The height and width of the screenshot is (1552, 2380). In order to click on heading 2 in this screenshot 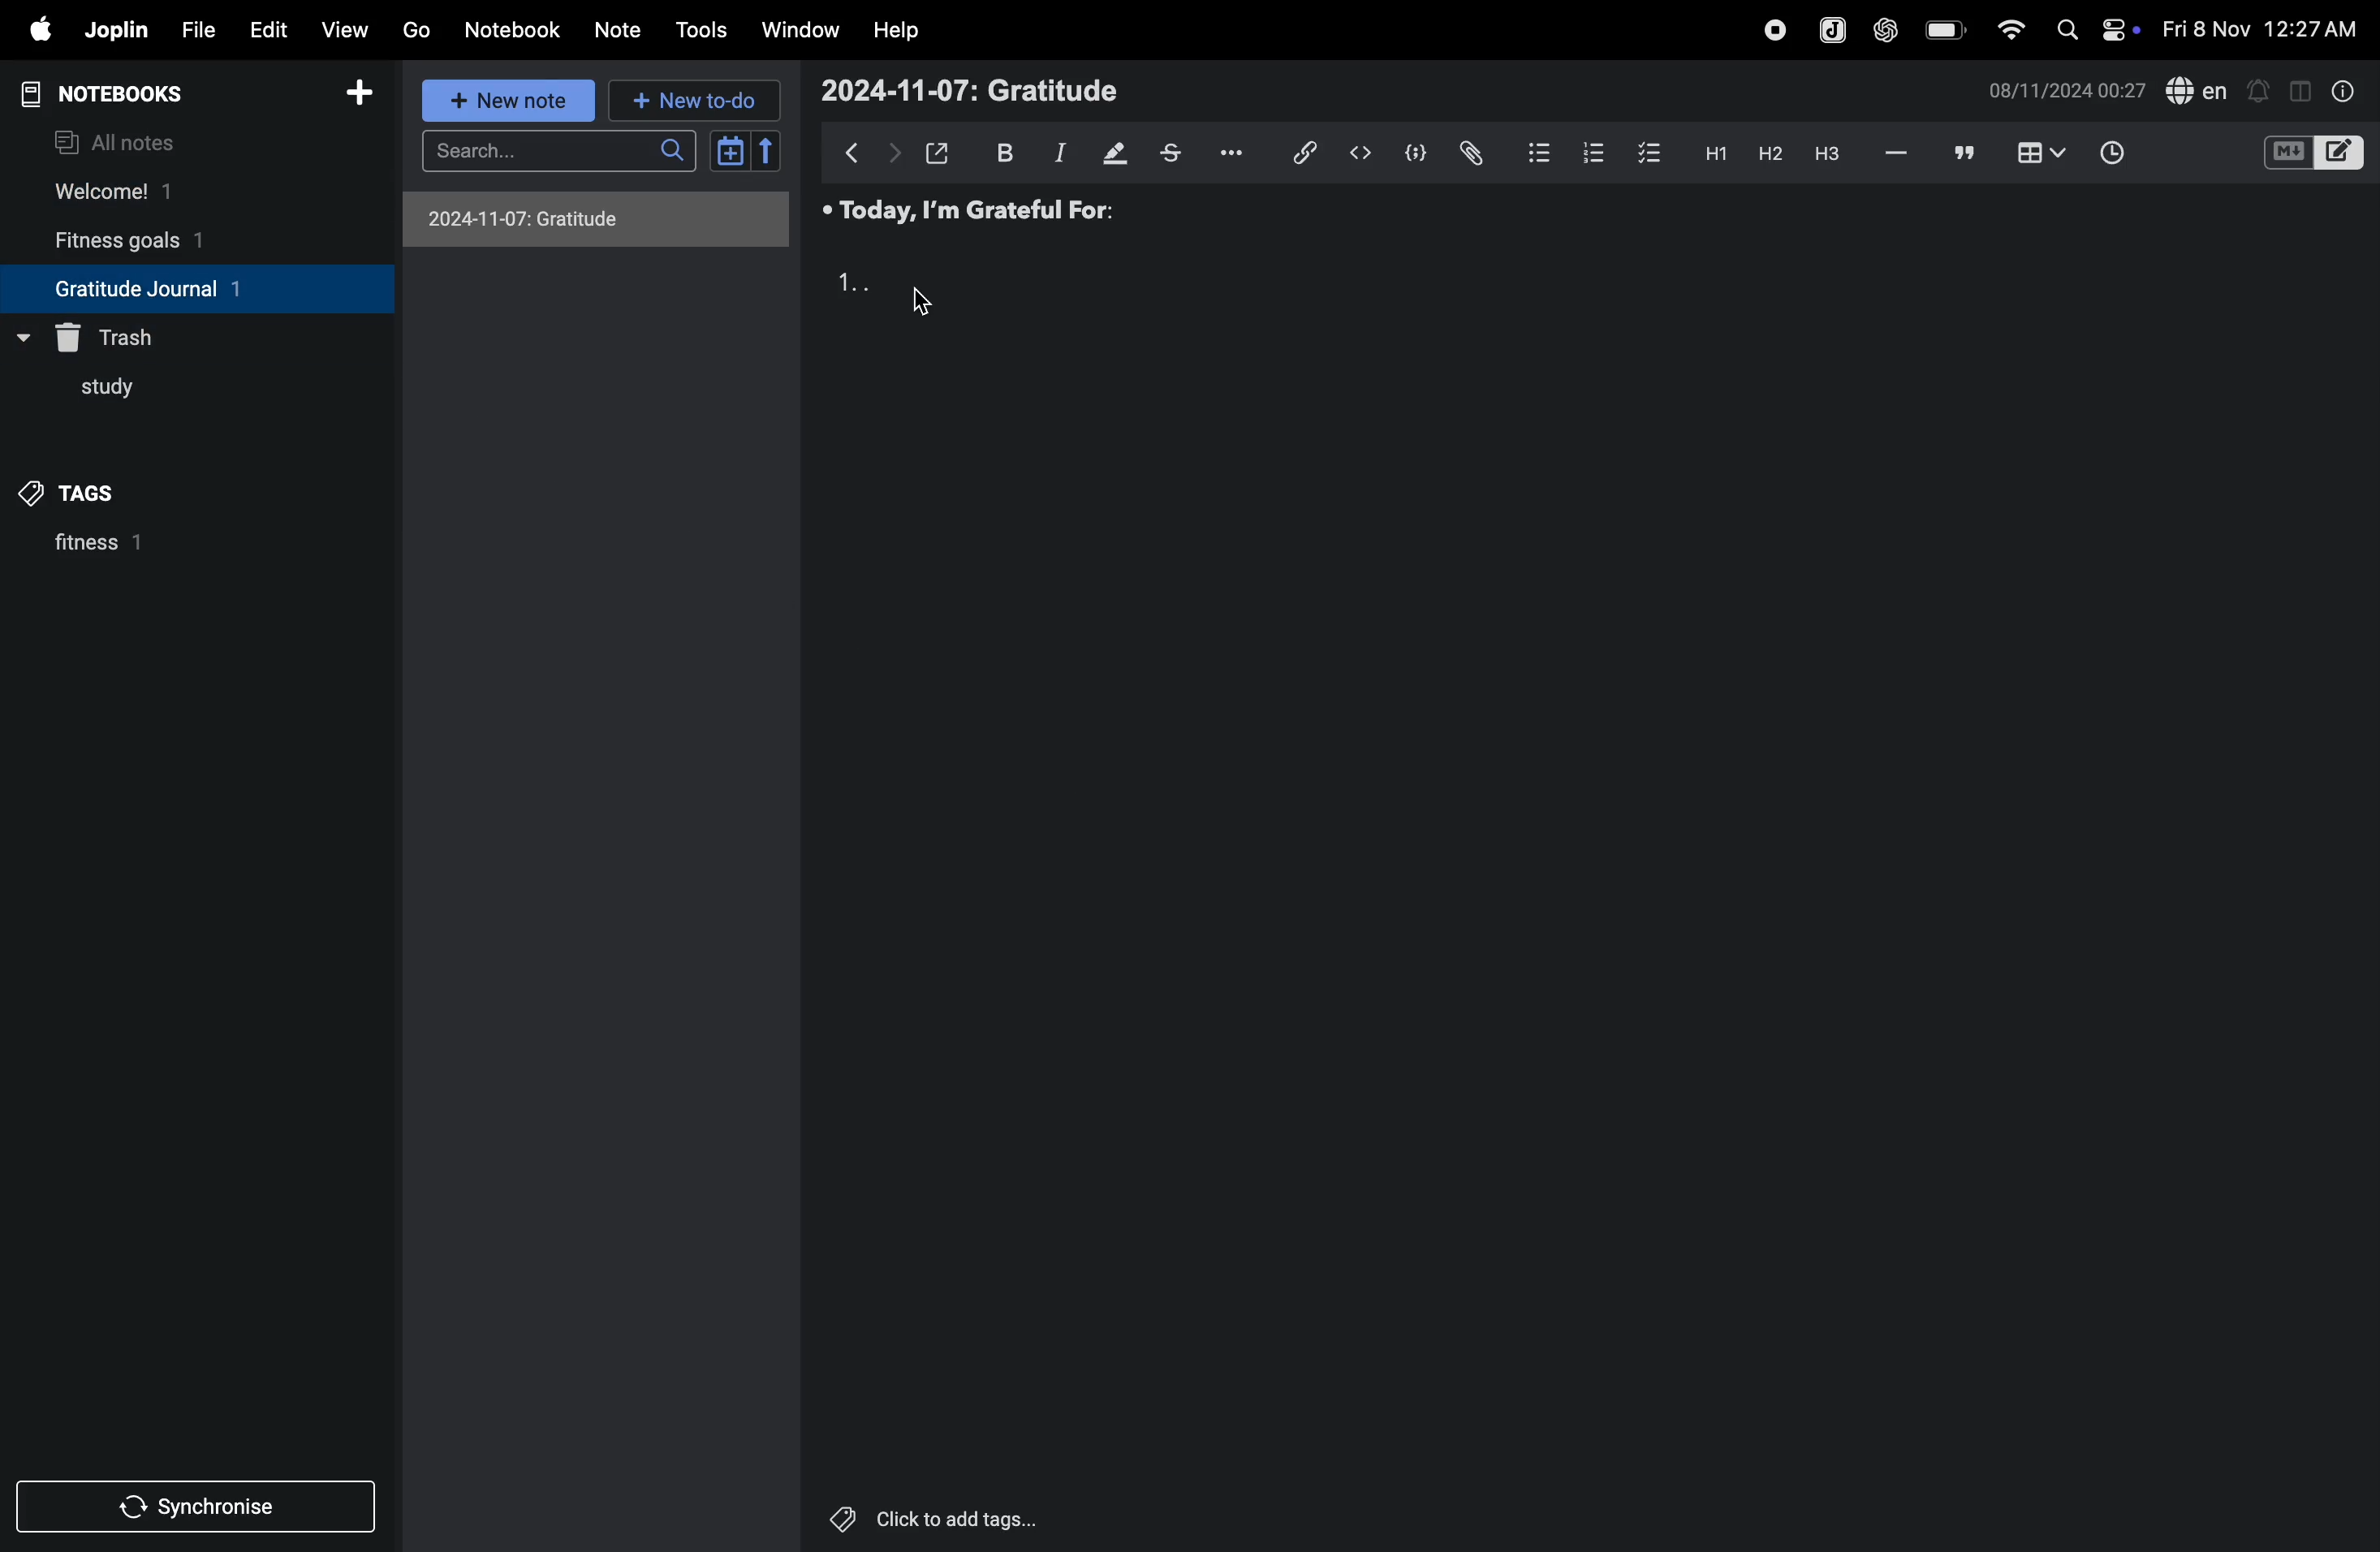, I will do `click(1765, 154)`.